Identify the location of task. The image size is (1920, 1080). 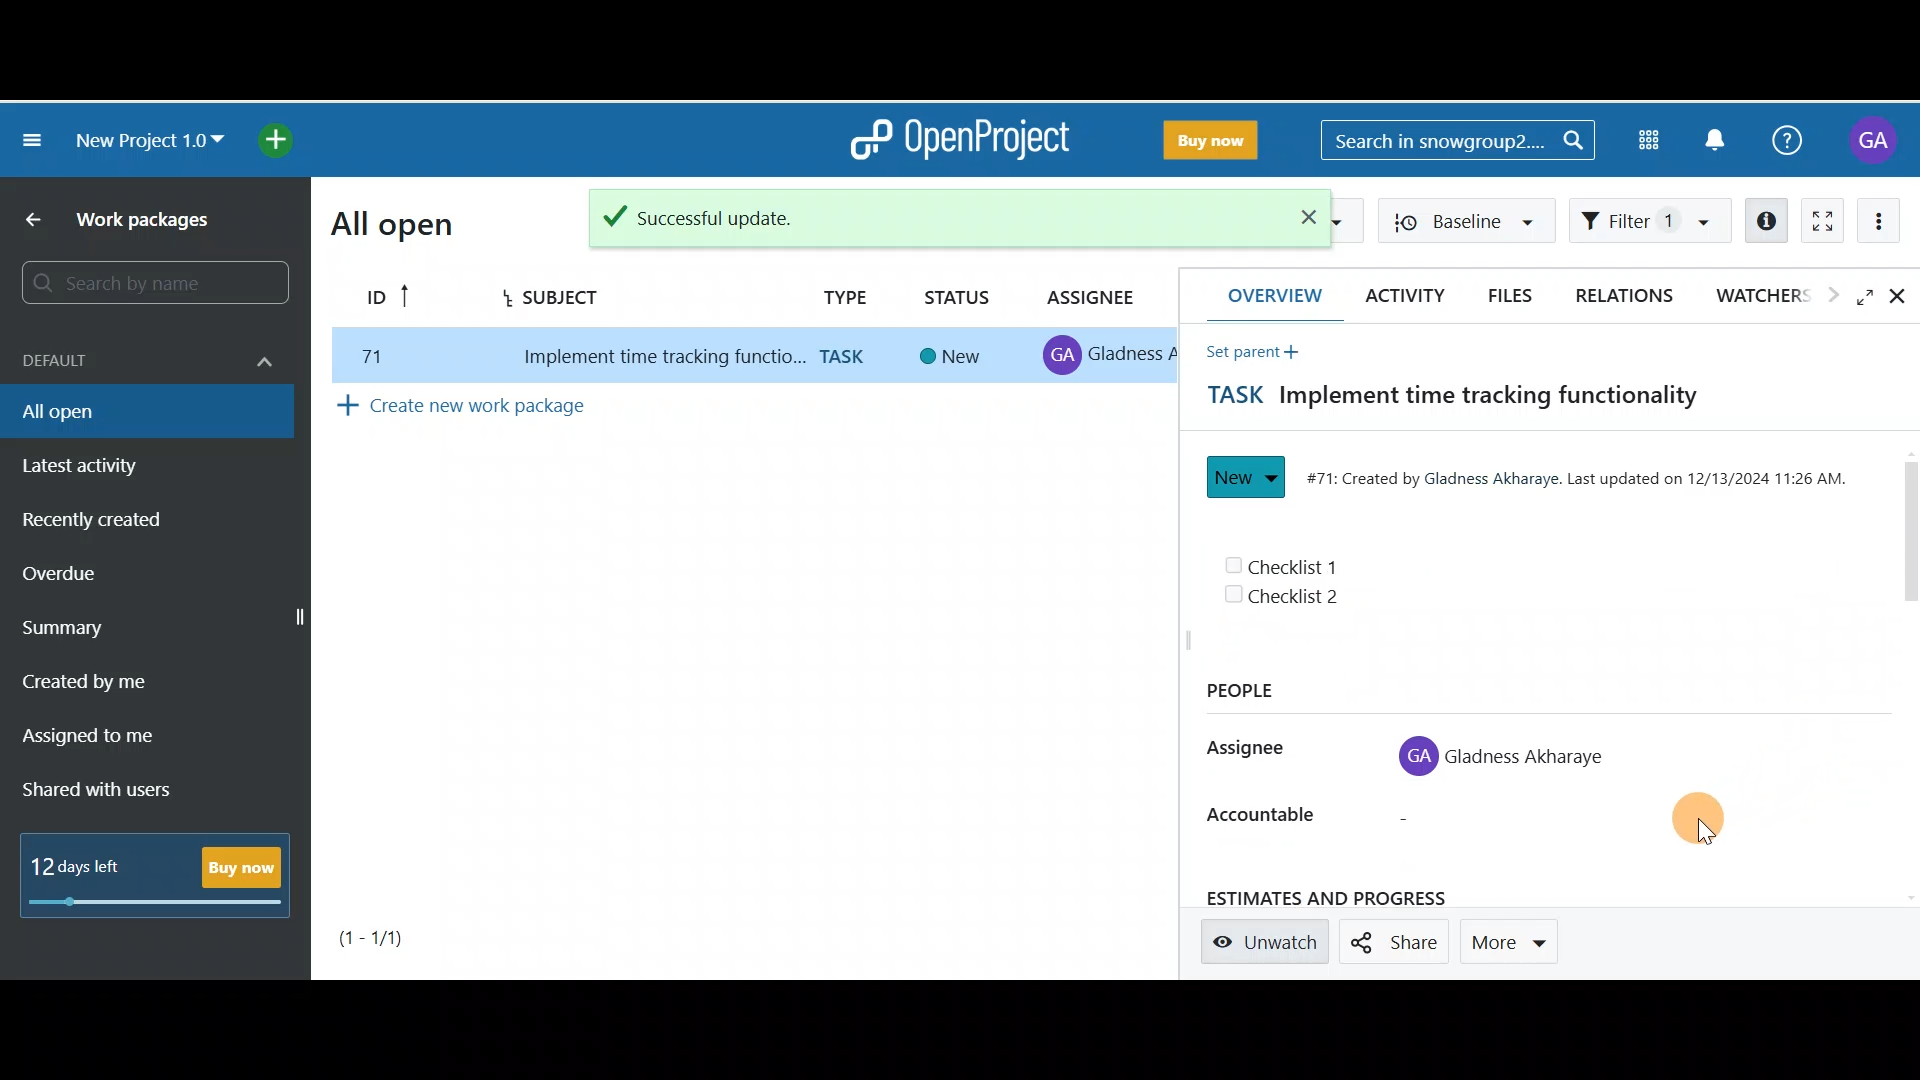
(848, 357).